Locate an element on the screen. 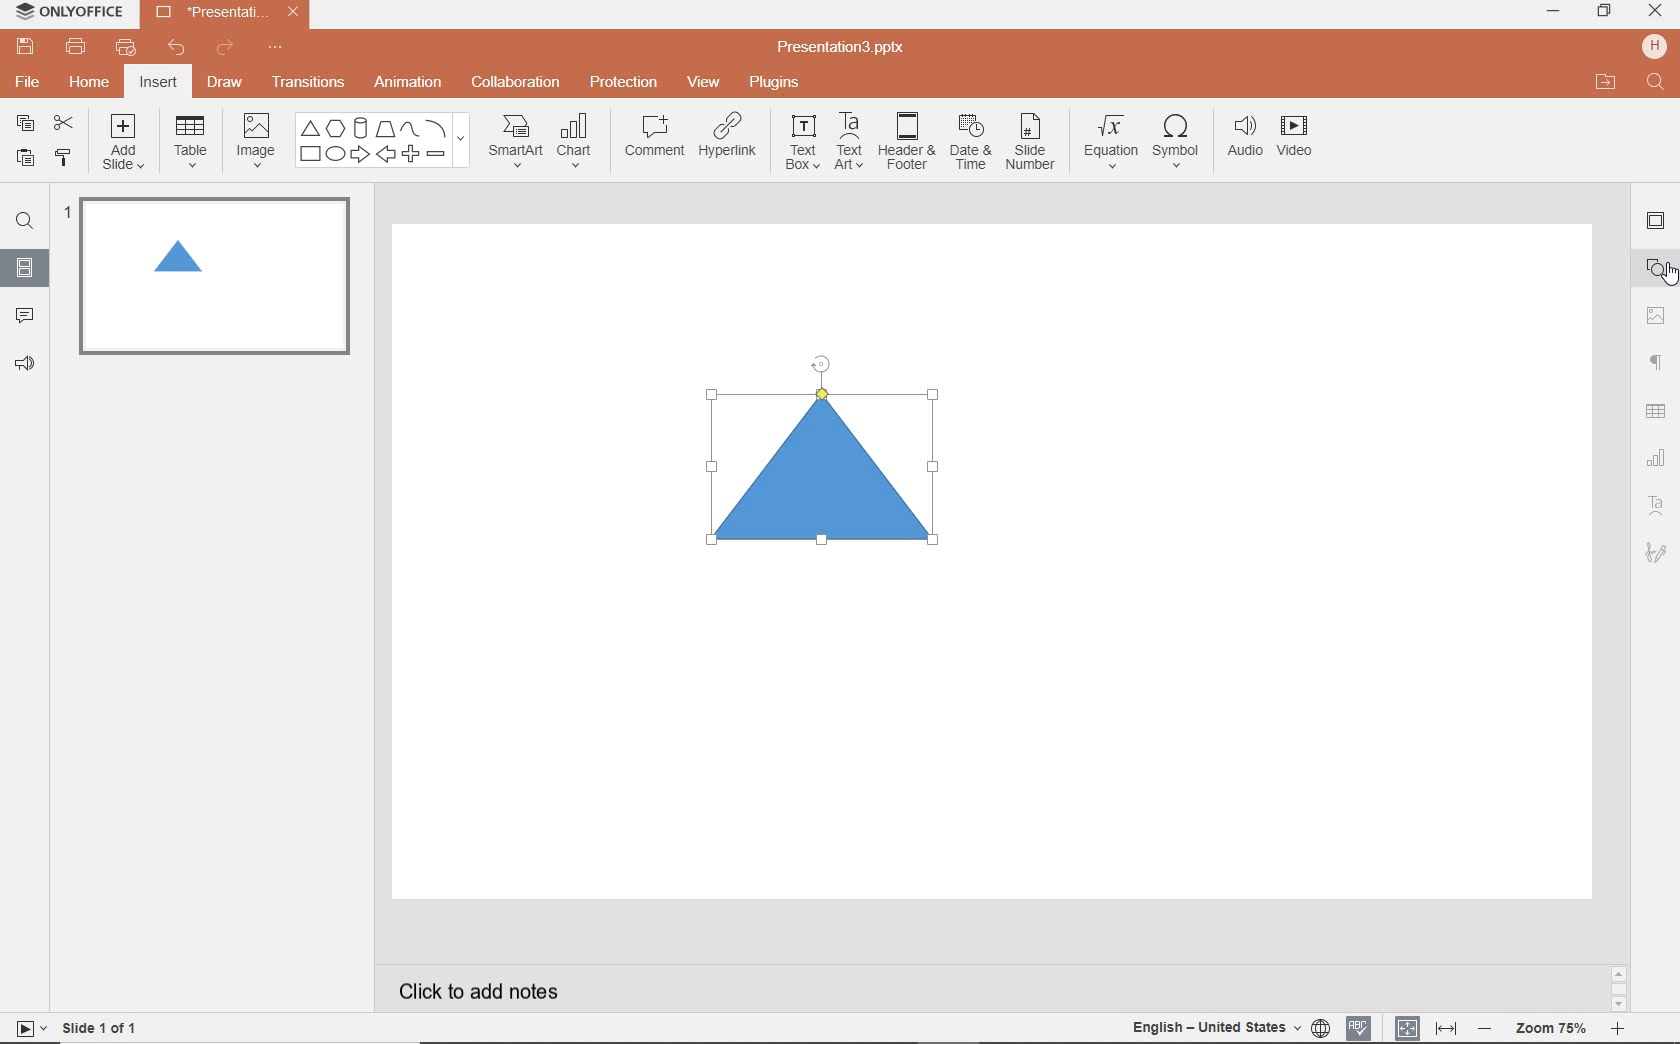 The width and height of the screenshot is (1680, 1044). HOME is located at coordinates (91, 84).